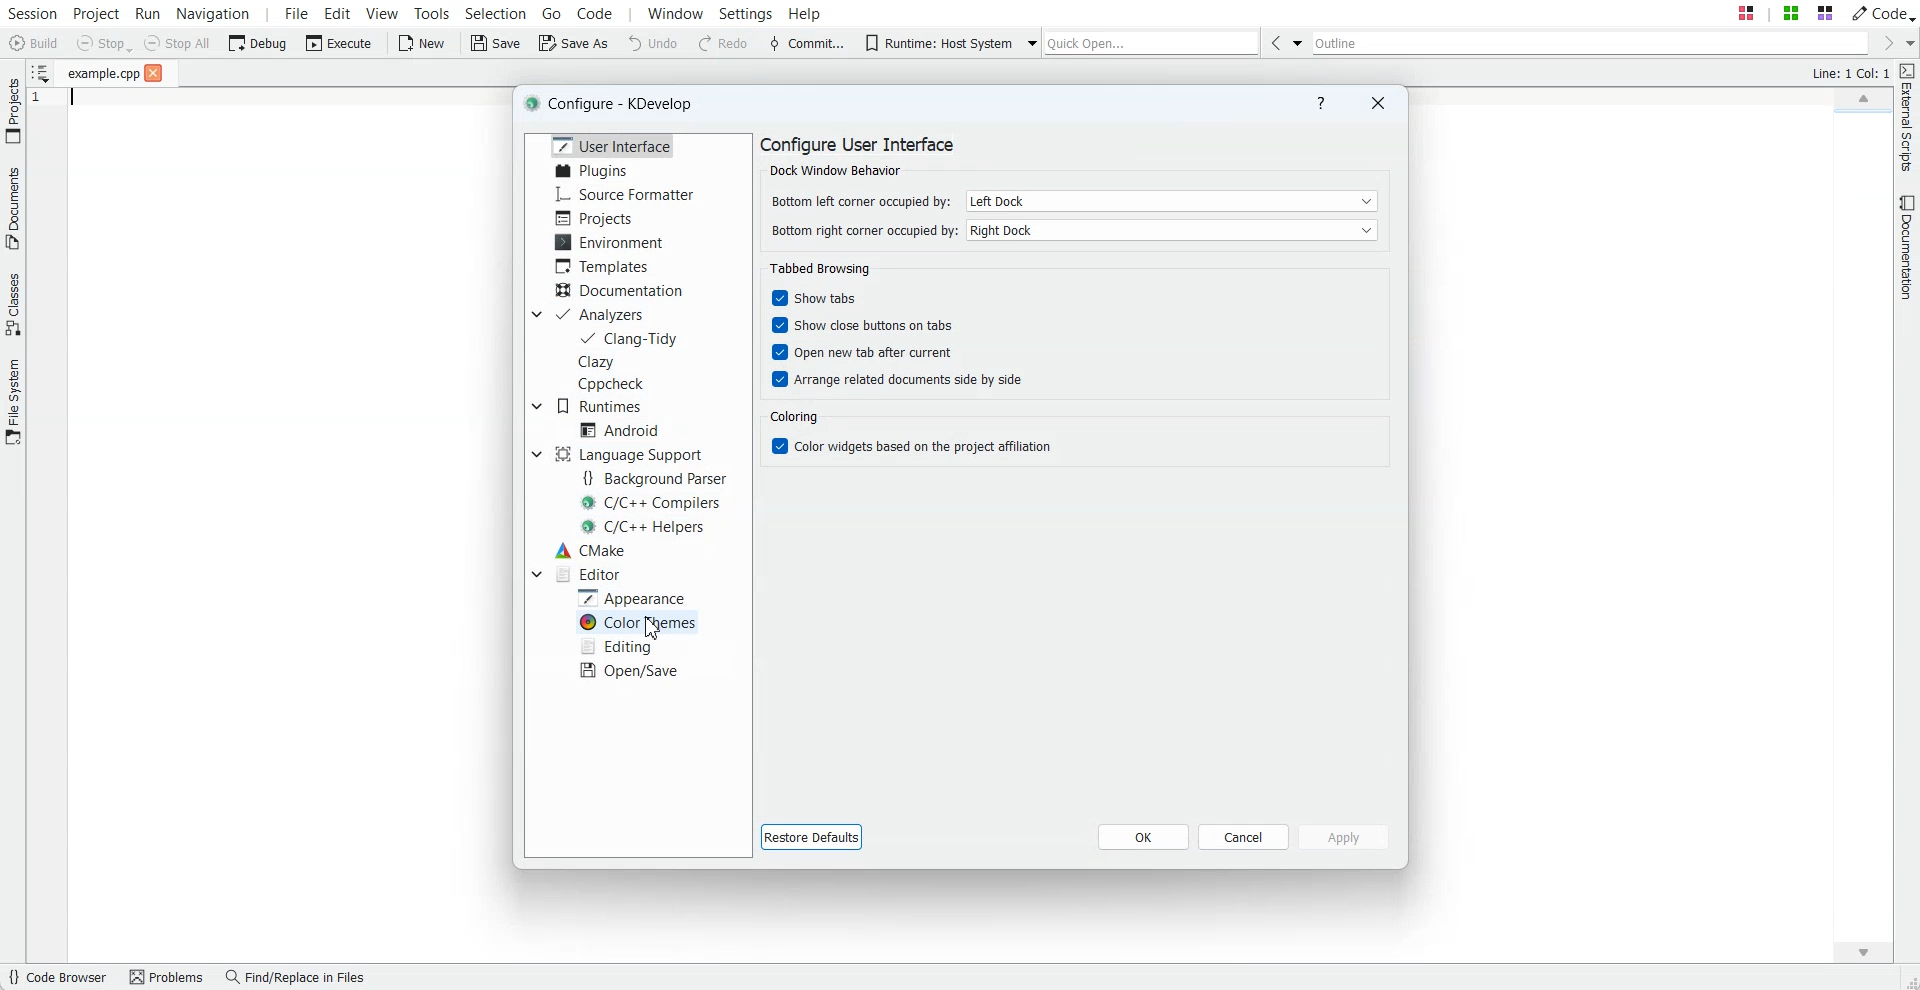 This screenshot has height=990, width=1920. What do you see at coordinates (653, 44) in the screenshot?
I see `Undo` at bounding box center [653, 44].